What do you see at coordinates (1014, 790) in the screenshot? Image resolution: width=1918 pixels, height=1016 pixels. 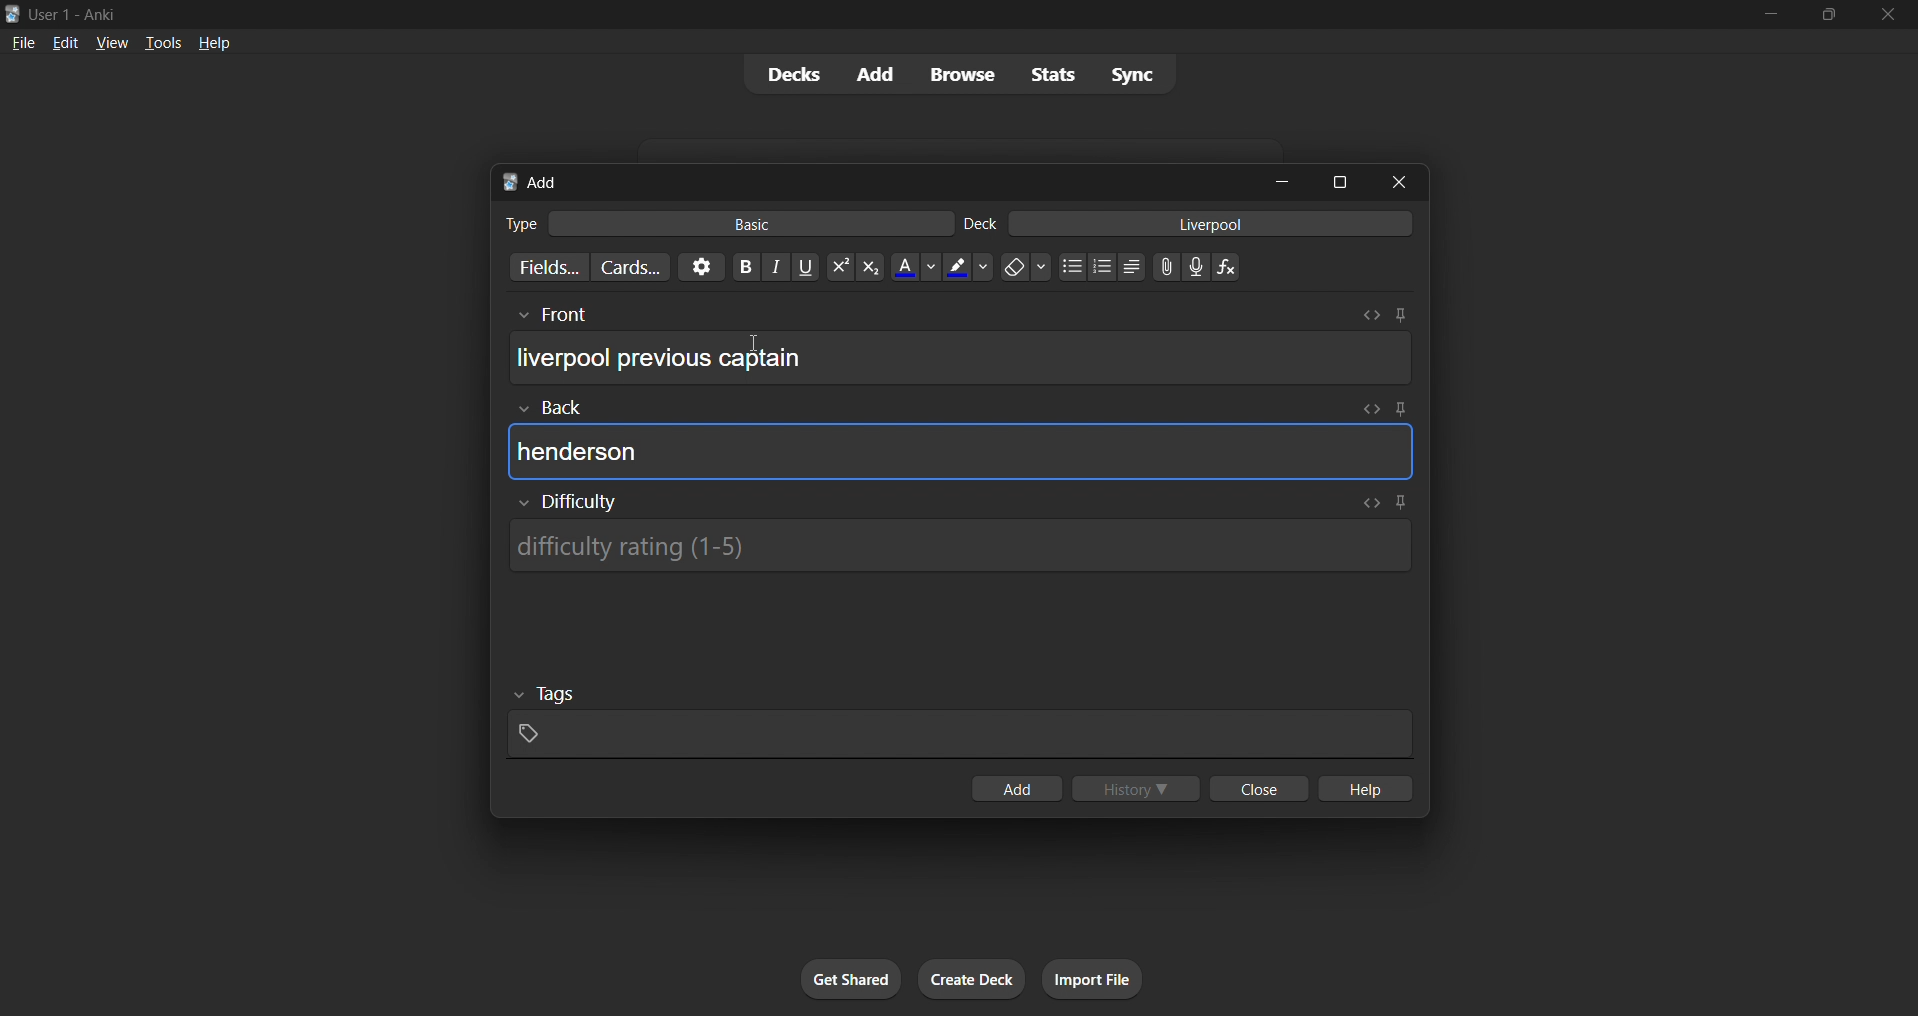 I see `add` at bounding box center [1014, 790].